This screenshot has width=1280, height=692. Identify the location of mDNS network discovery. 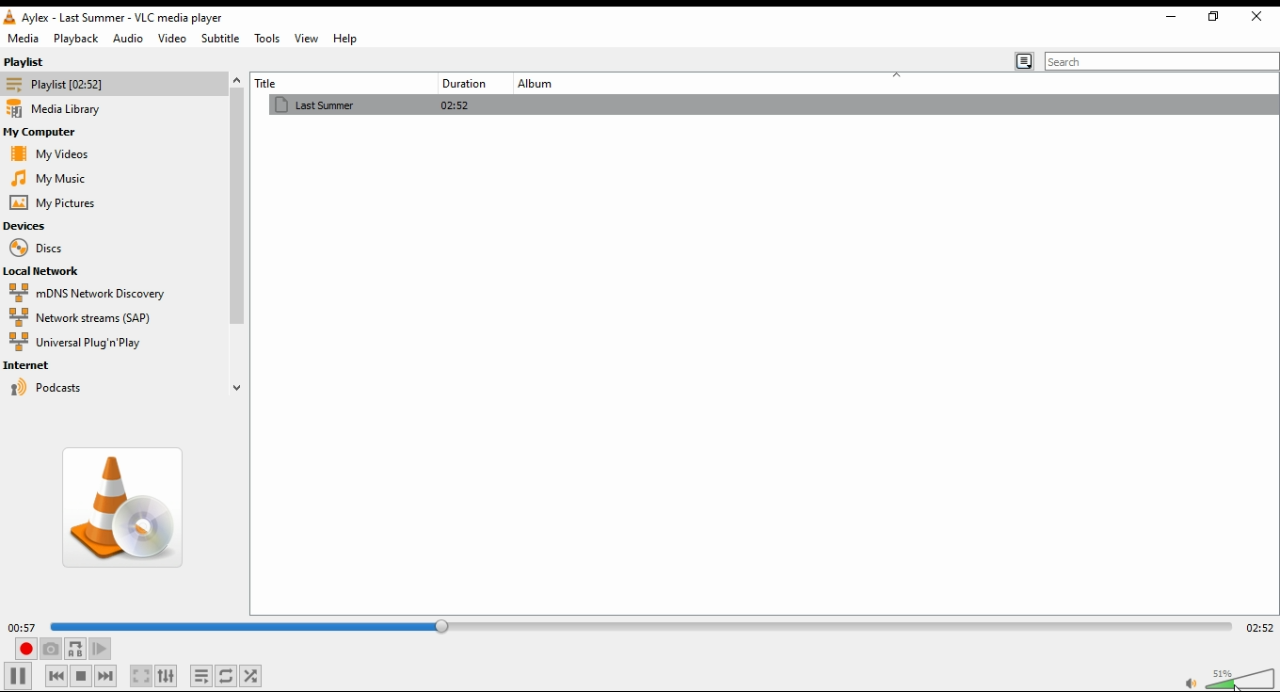
(93, 294).